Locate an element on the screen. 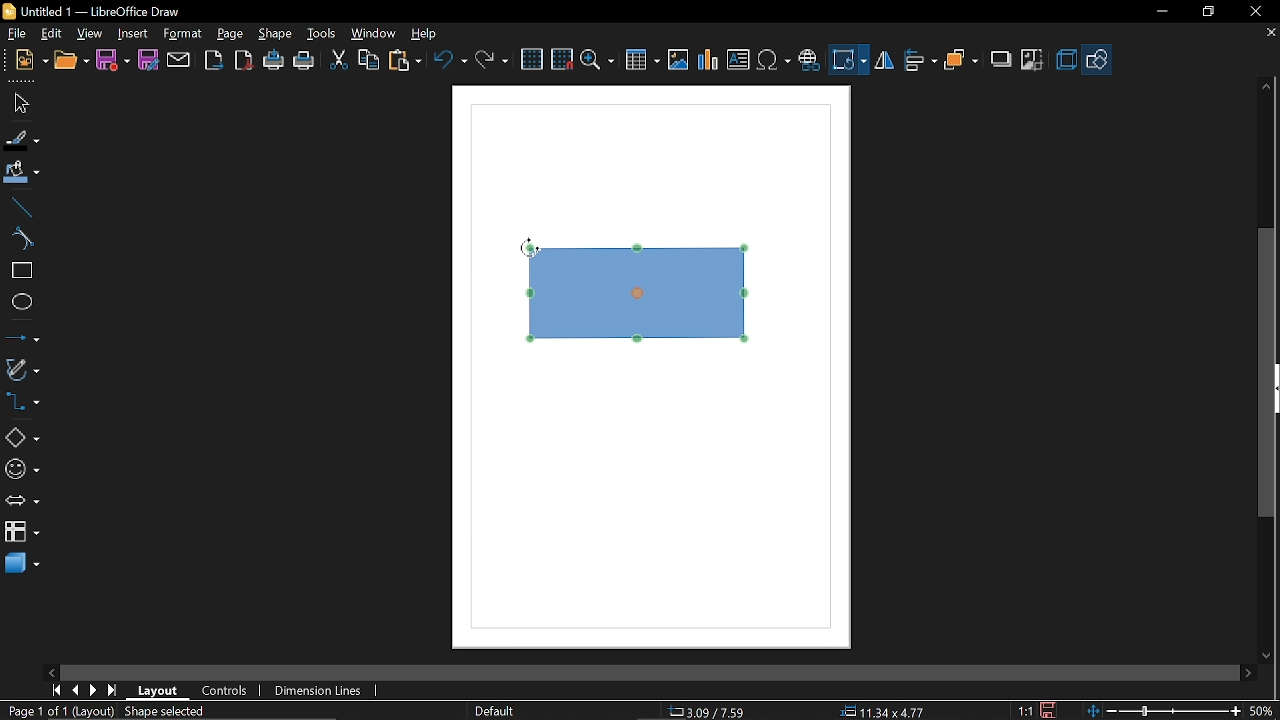  Cursor is located at coordinates (526, 248).